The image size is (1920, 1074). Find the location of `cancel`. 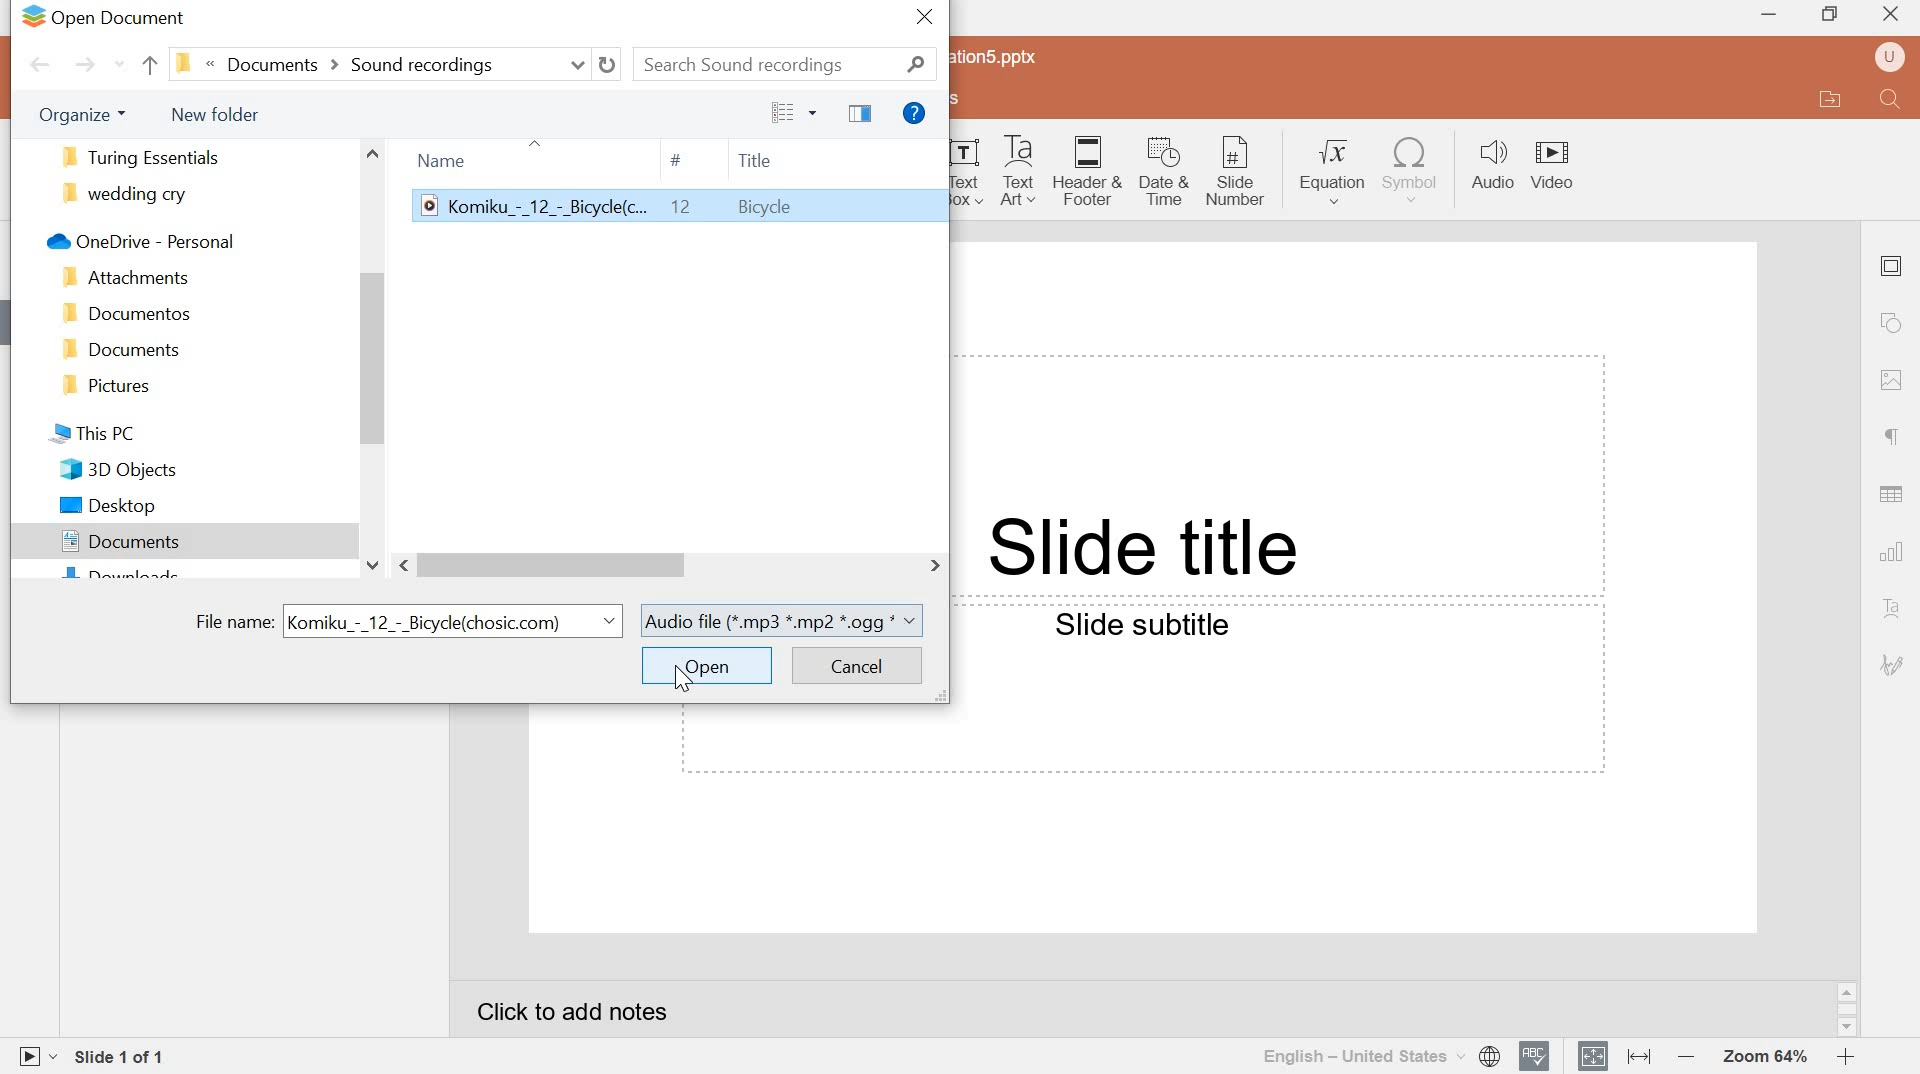

cancel is located at coordinates (857, 666).